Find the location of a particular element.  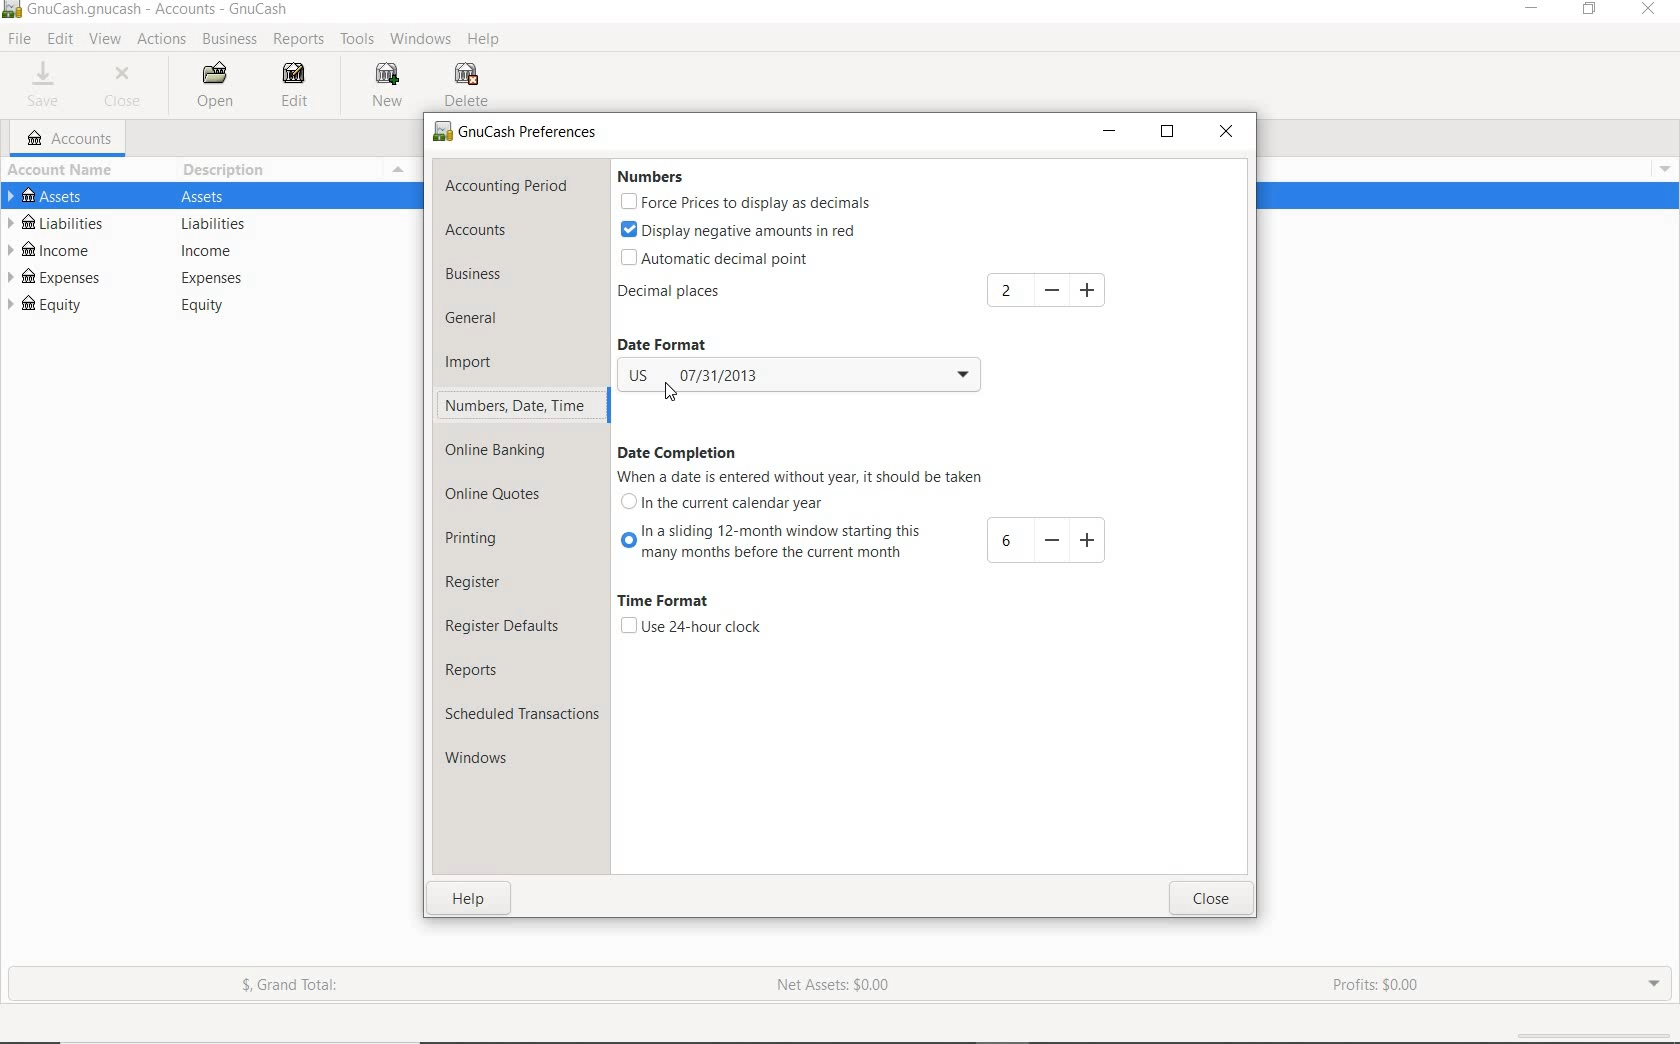

DESCRIPTION is located at coordinates (227, 169).